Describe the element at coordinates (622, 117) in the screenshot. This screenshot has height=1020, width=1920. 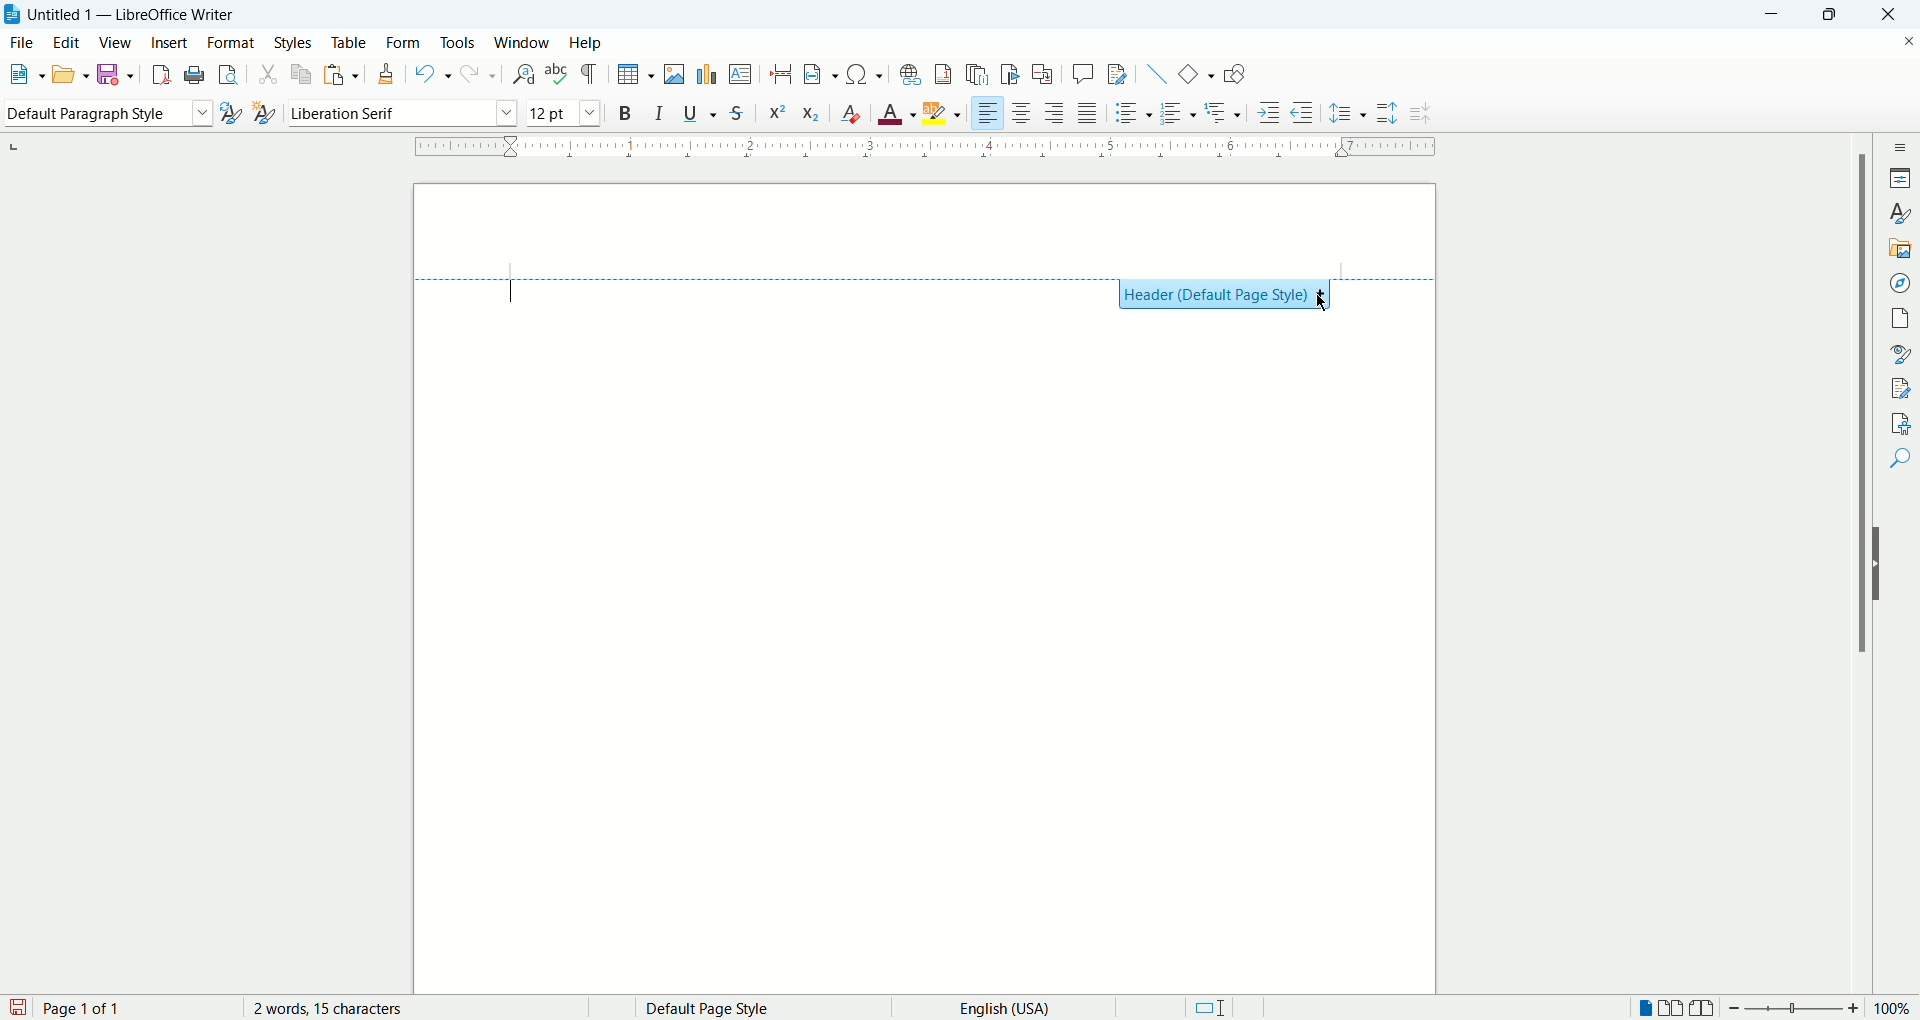
I see `bold` at that location.